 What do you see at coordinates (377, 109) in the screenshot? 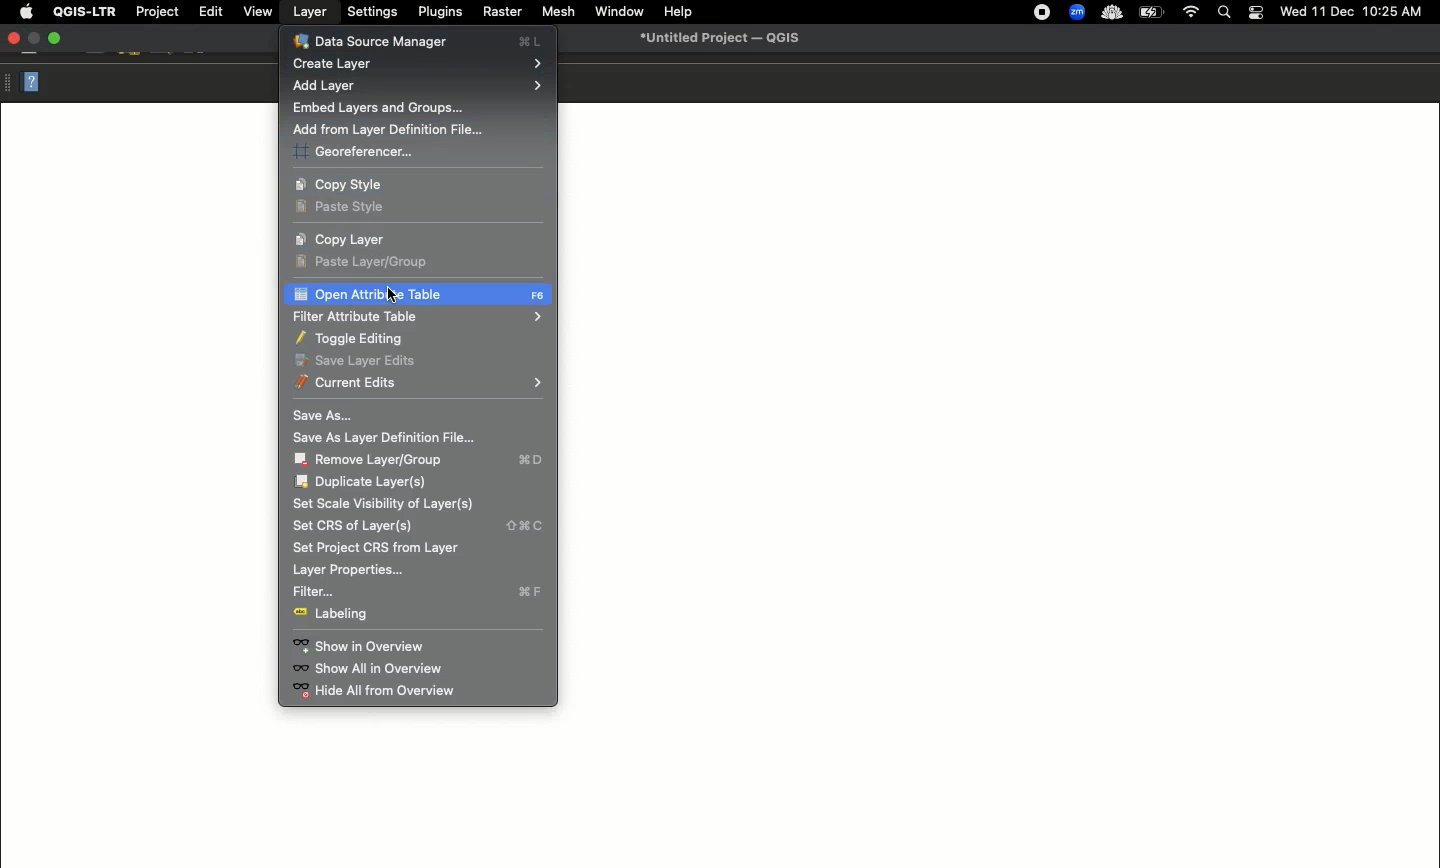
I see `Embed layers and groups` at bounding box center [377, 109].